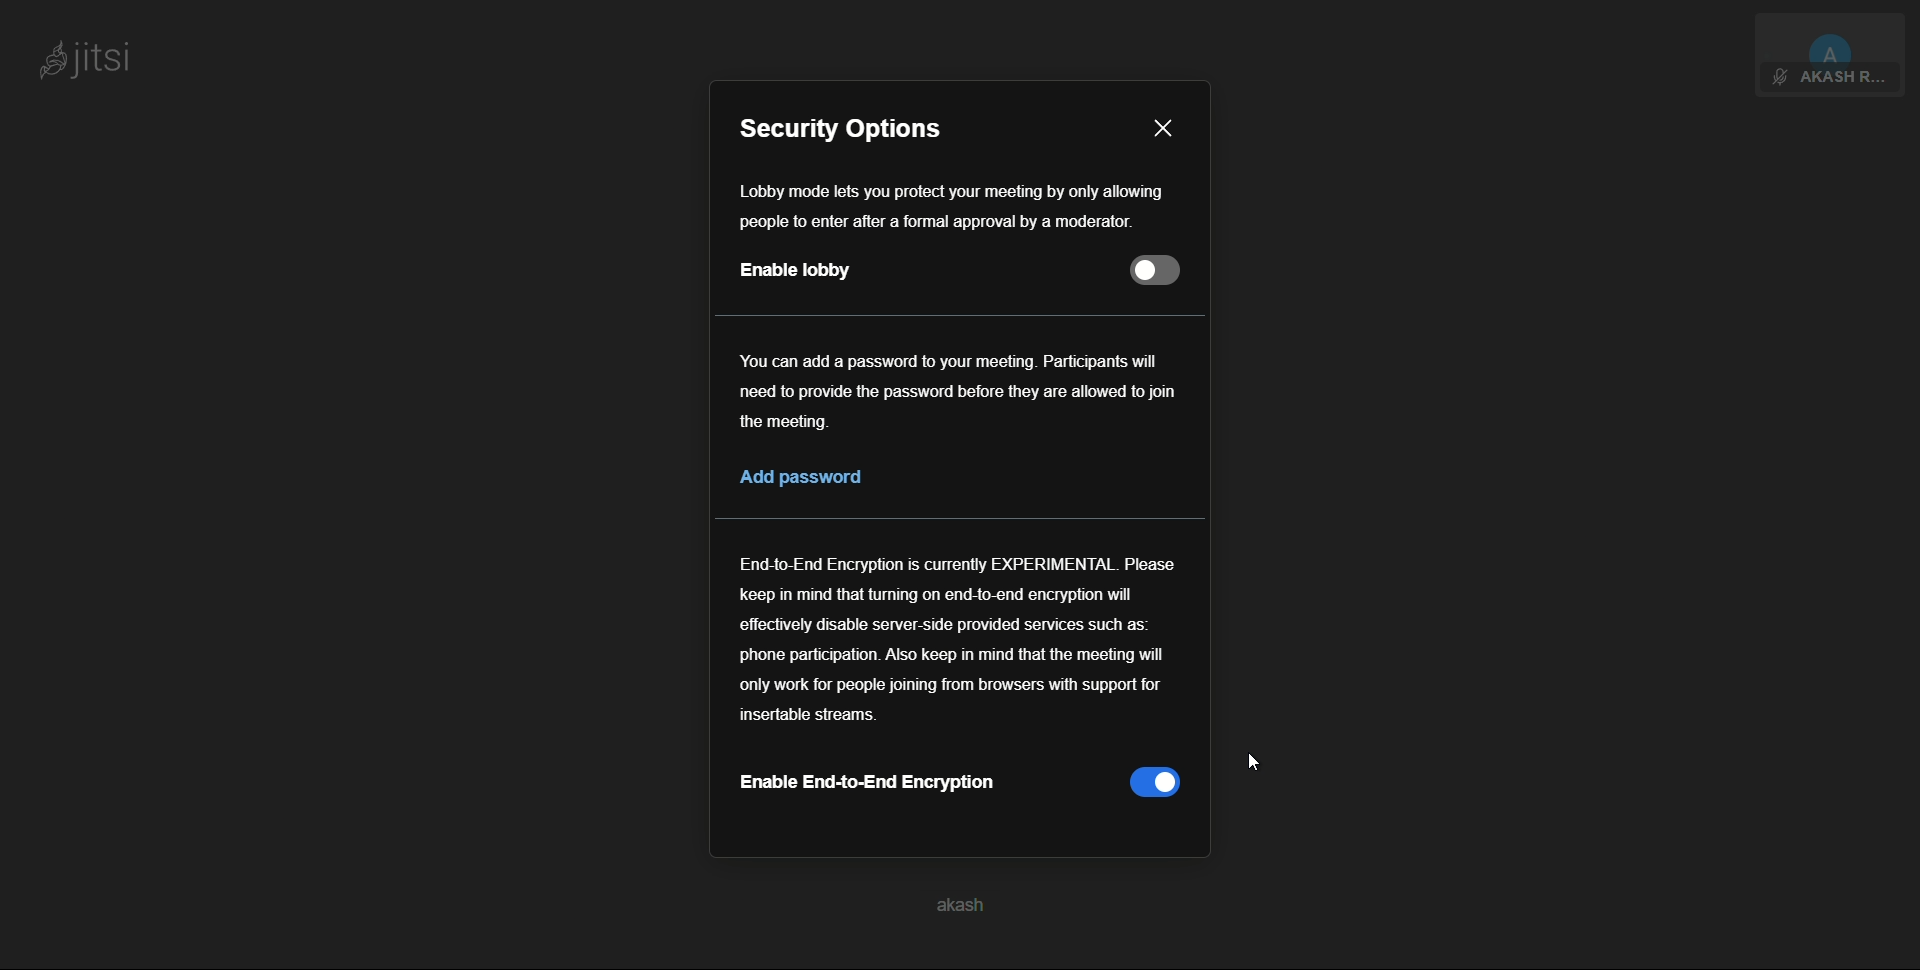  Describe the element at coordinates (1256, 761) in the screenshot. I see `CURSOR` at that location.